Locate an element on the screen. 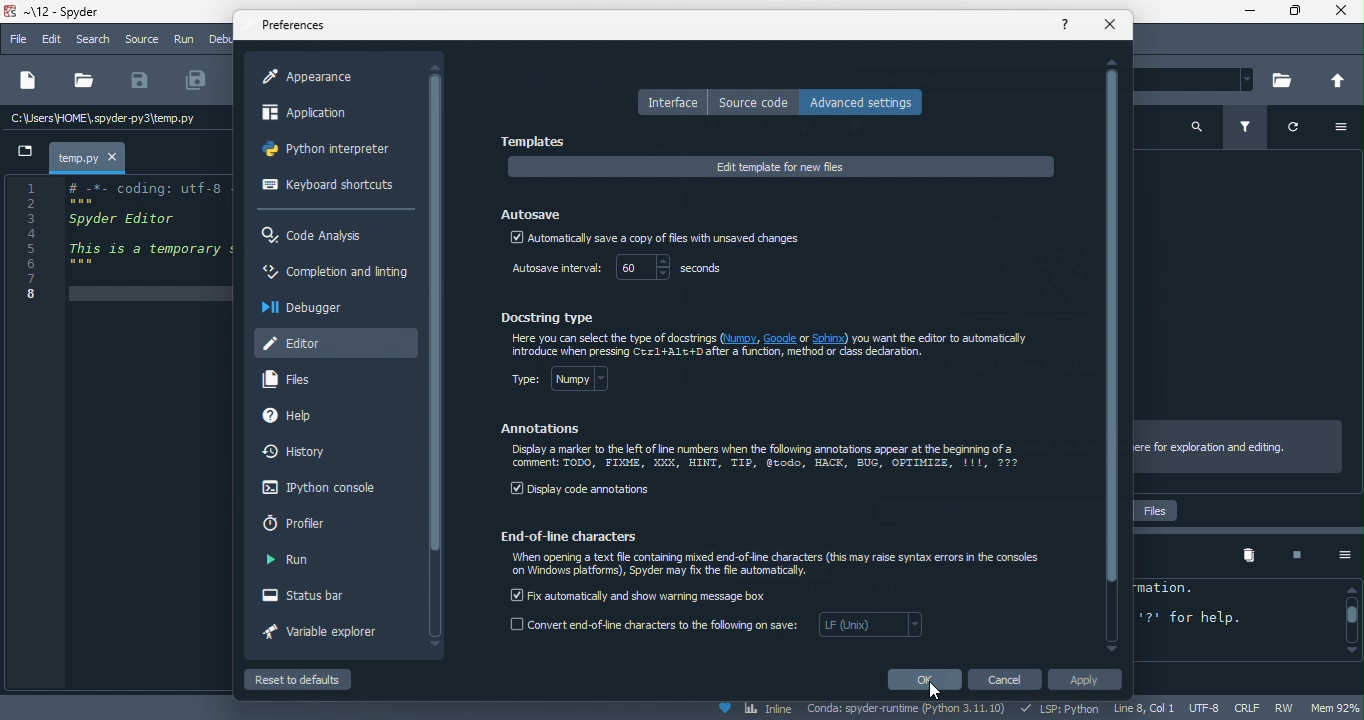 This screenshot has width=1364, height=720. display code annotations is located at coordinates (582, 491).